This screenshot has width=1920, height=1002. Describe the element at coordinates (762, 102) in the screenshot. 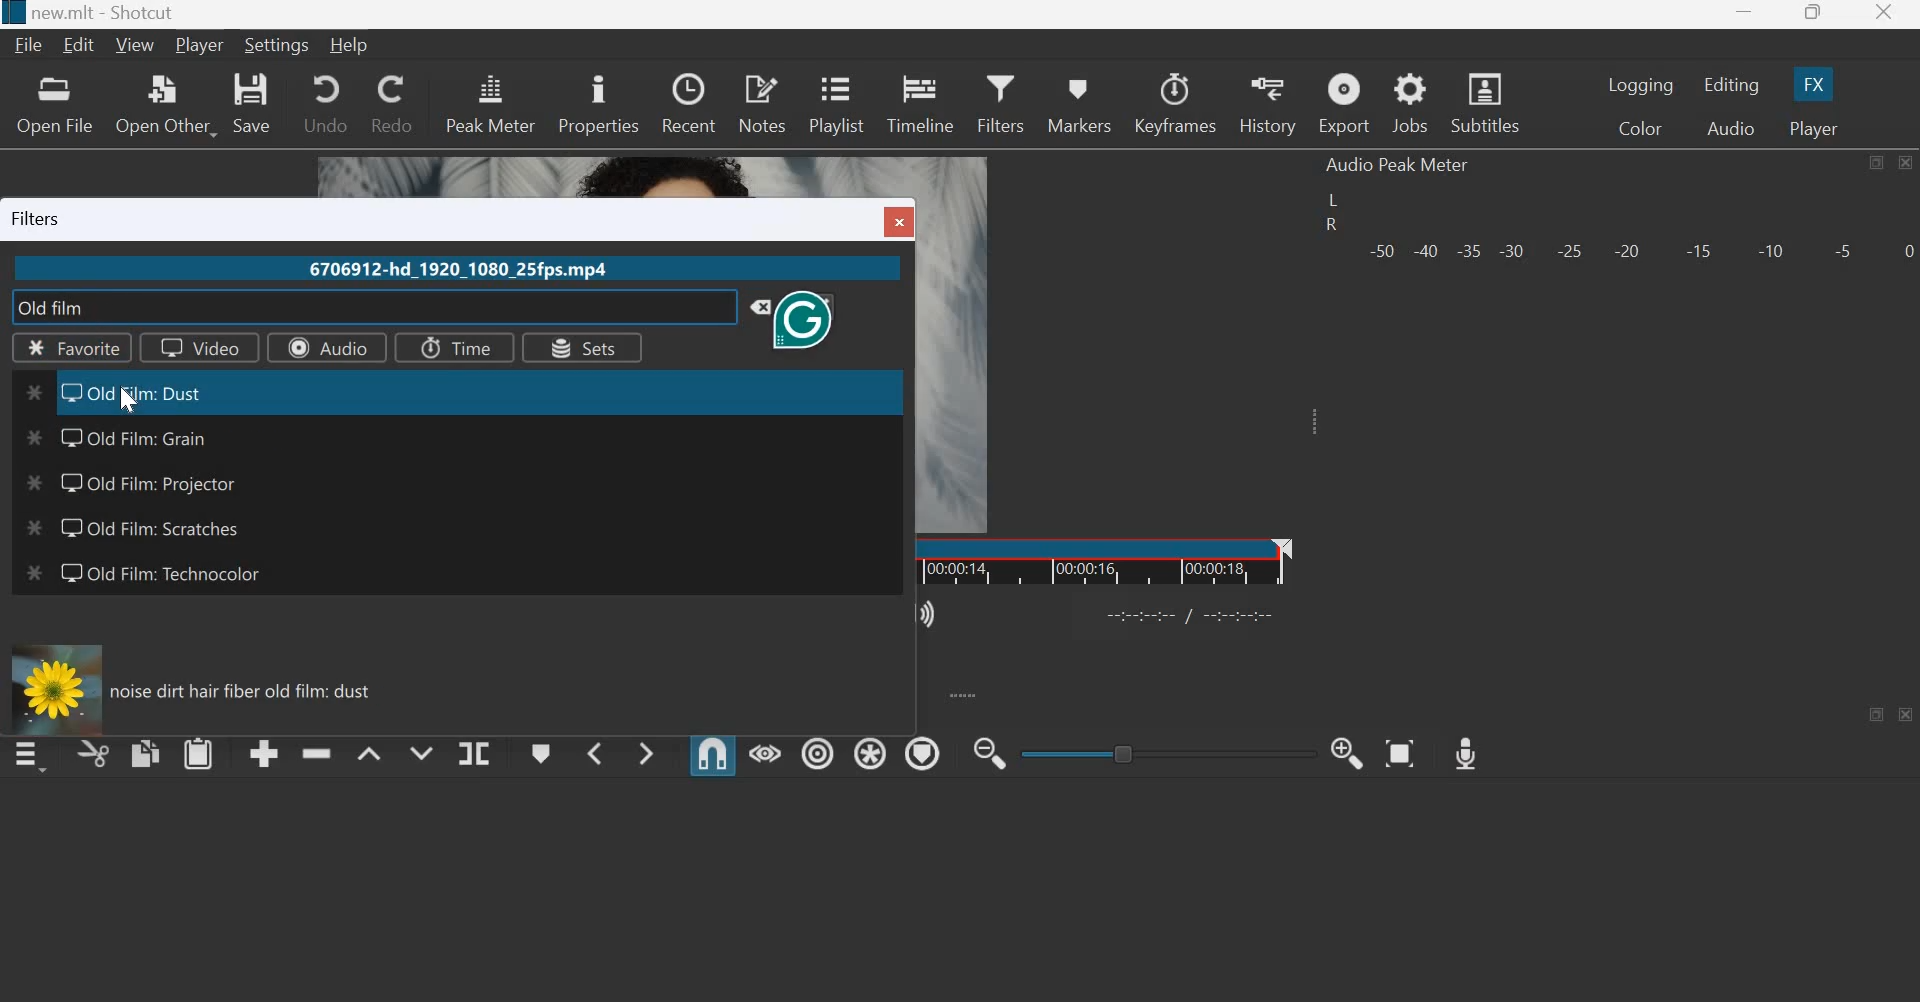

I see `notes` at that location.